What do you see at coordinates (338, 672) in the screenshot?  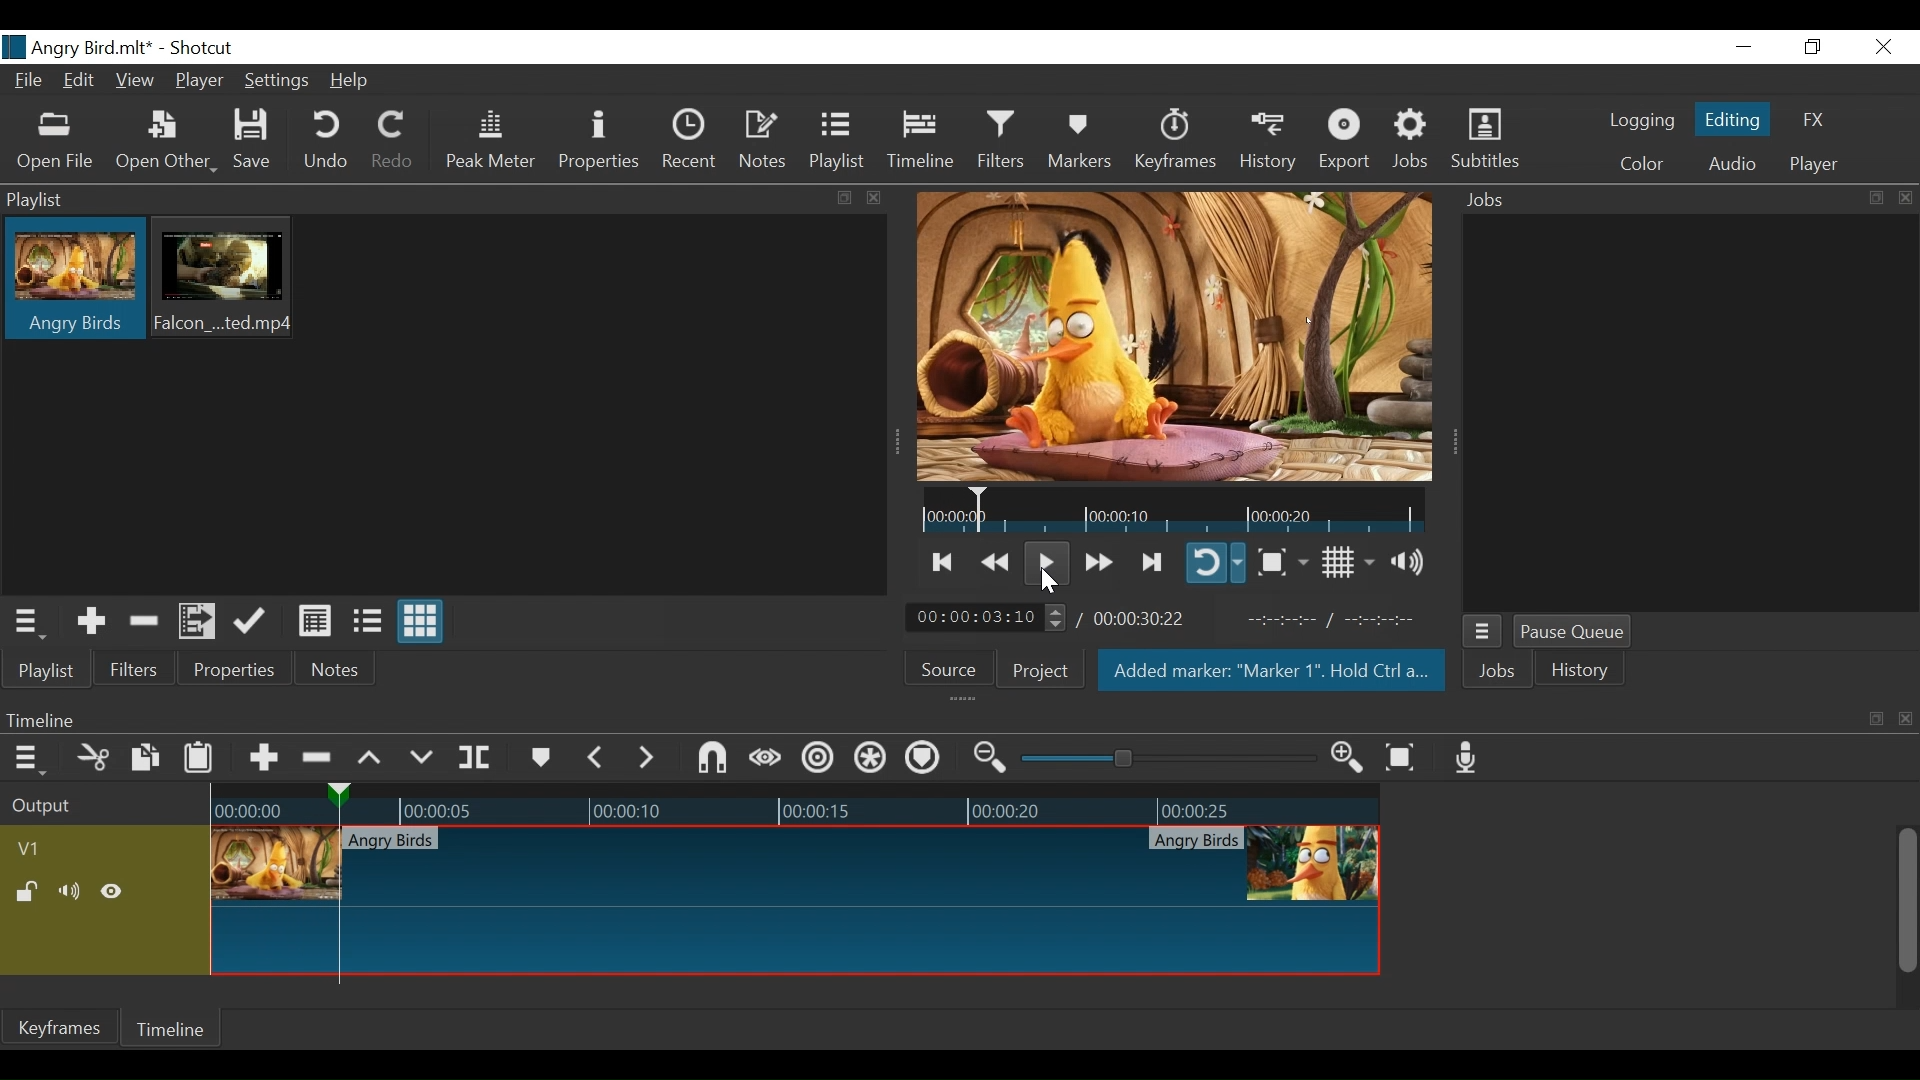 I see `Notes` at bounding box center [338, 672].